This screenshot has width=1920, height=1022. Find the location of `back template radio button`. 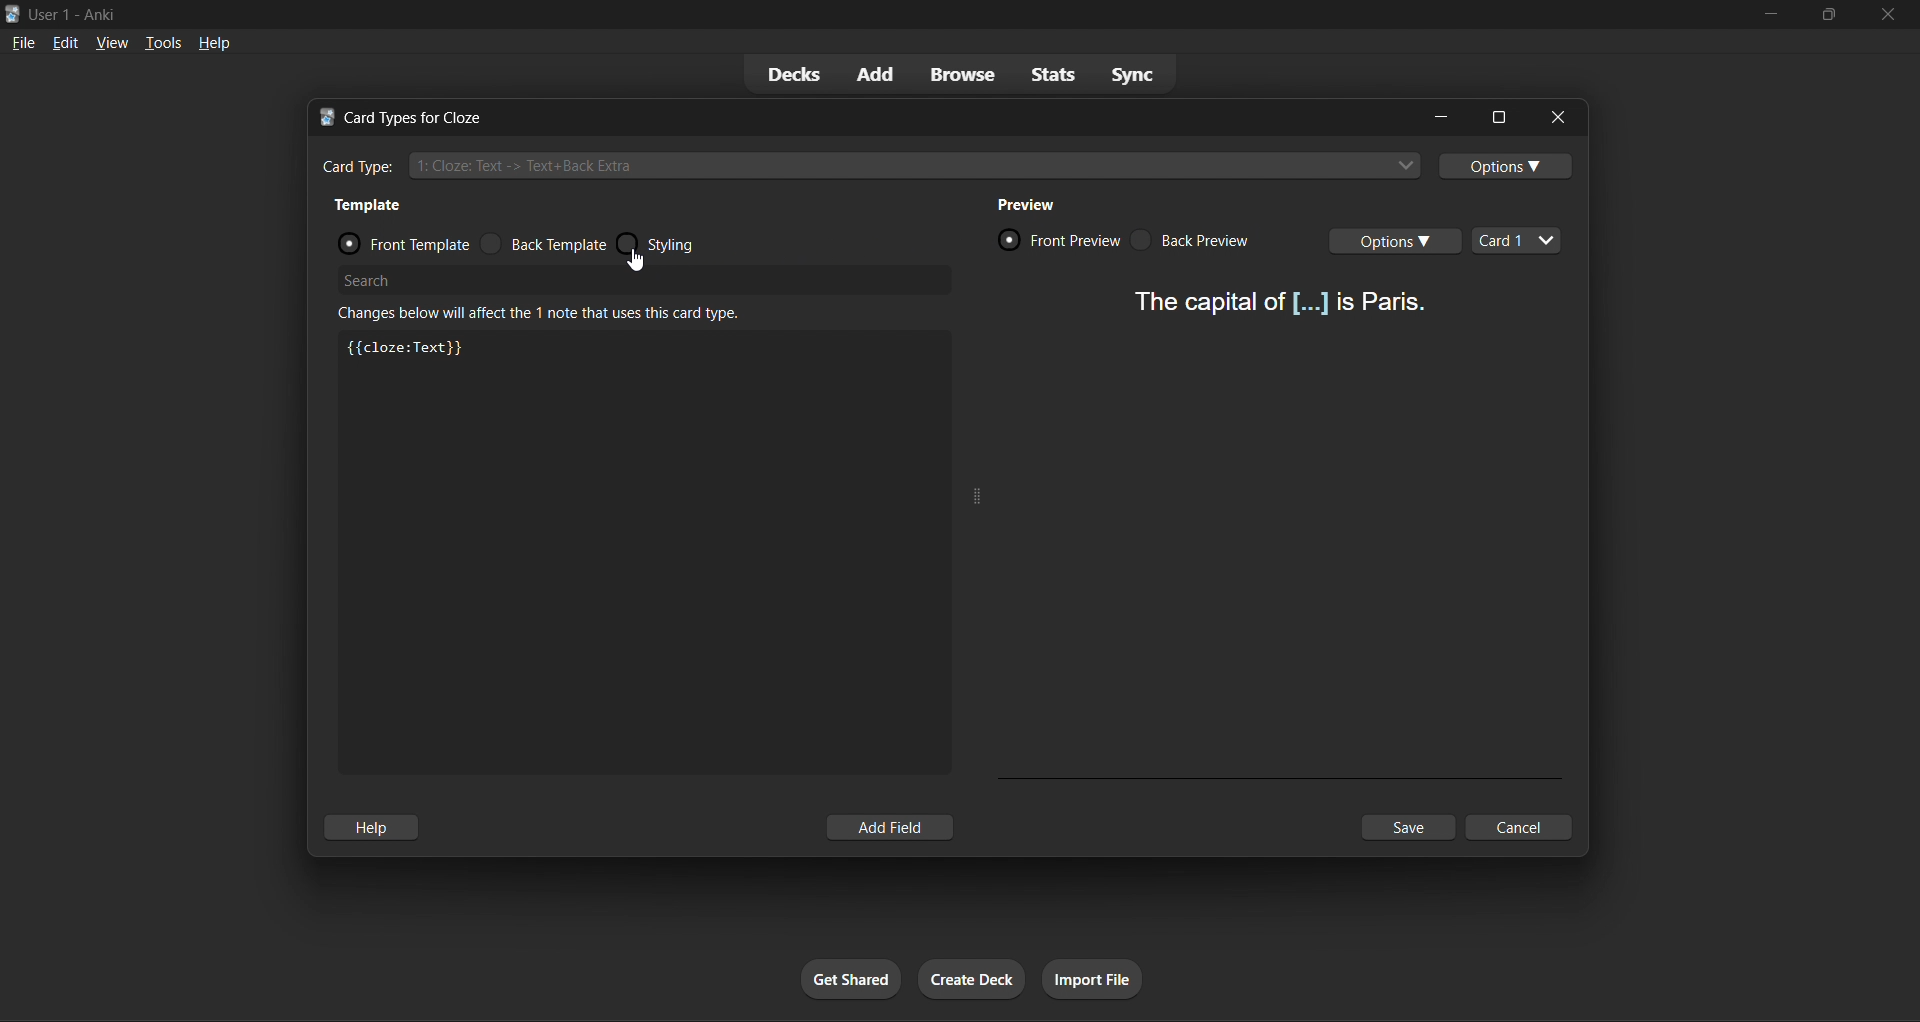

back template radio button is located at coordinates (547, 243).